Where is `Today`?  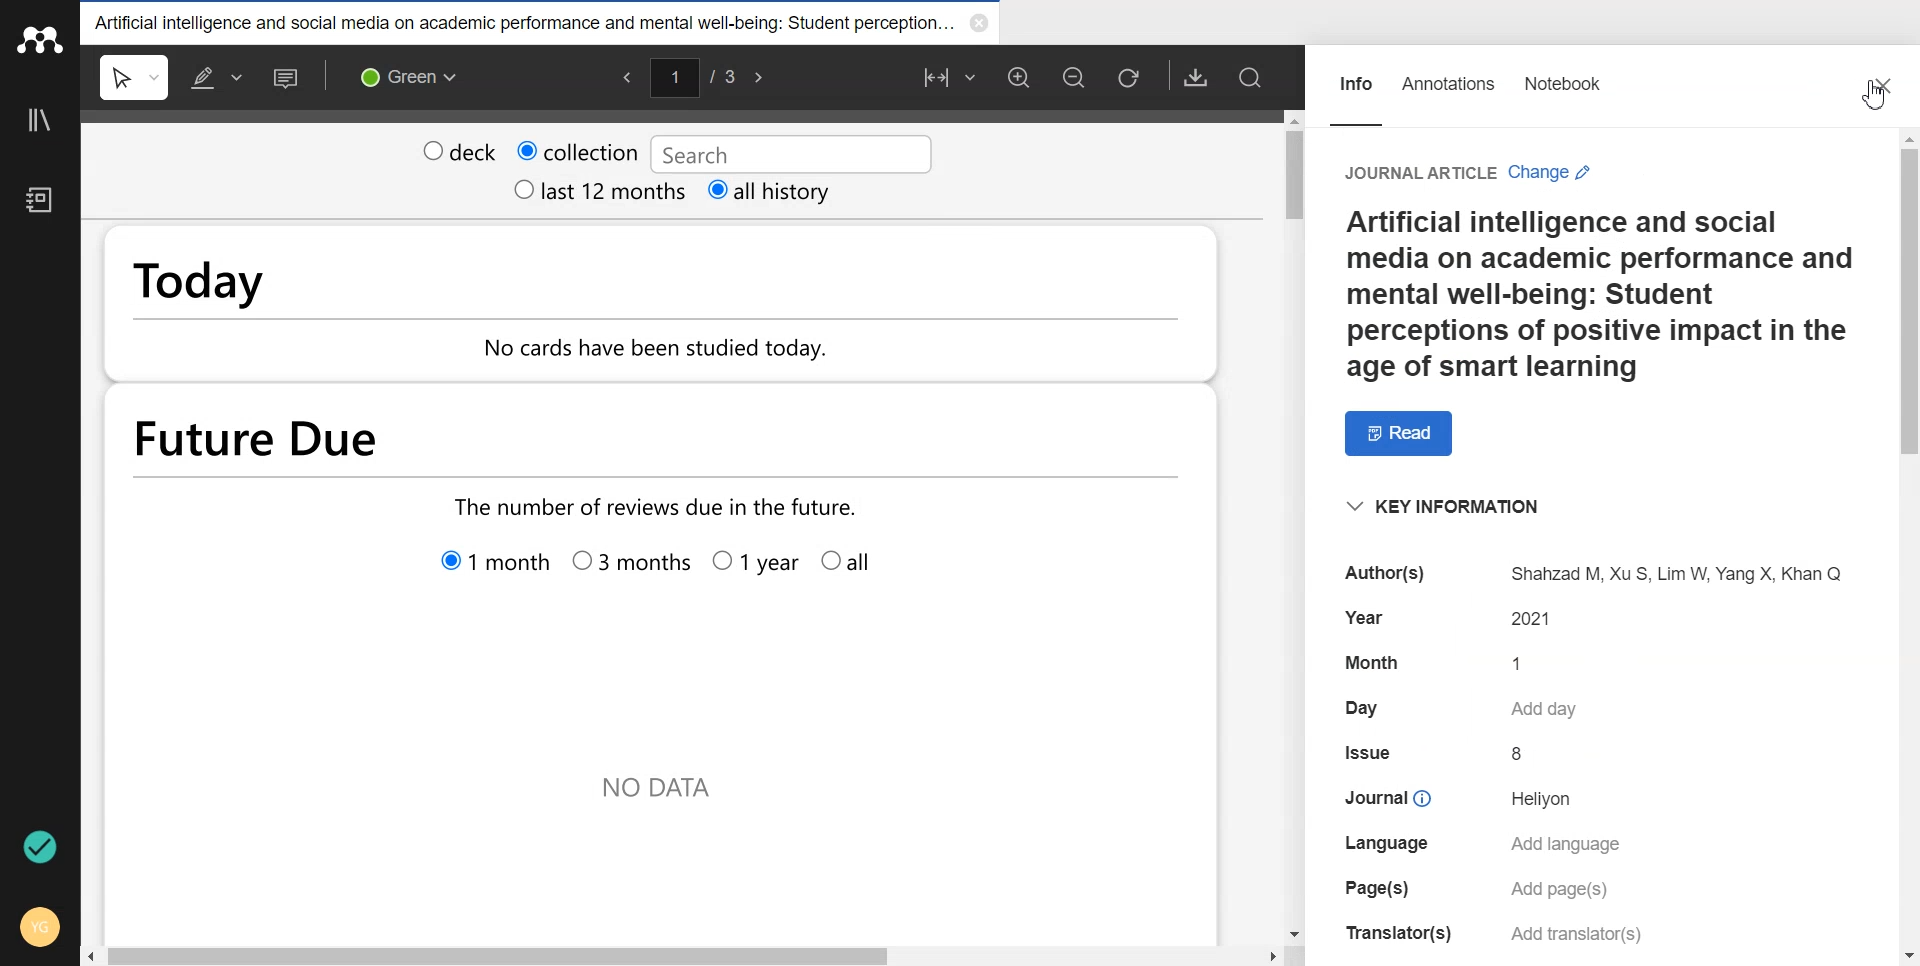
Today is located at coordinates (333, 284).